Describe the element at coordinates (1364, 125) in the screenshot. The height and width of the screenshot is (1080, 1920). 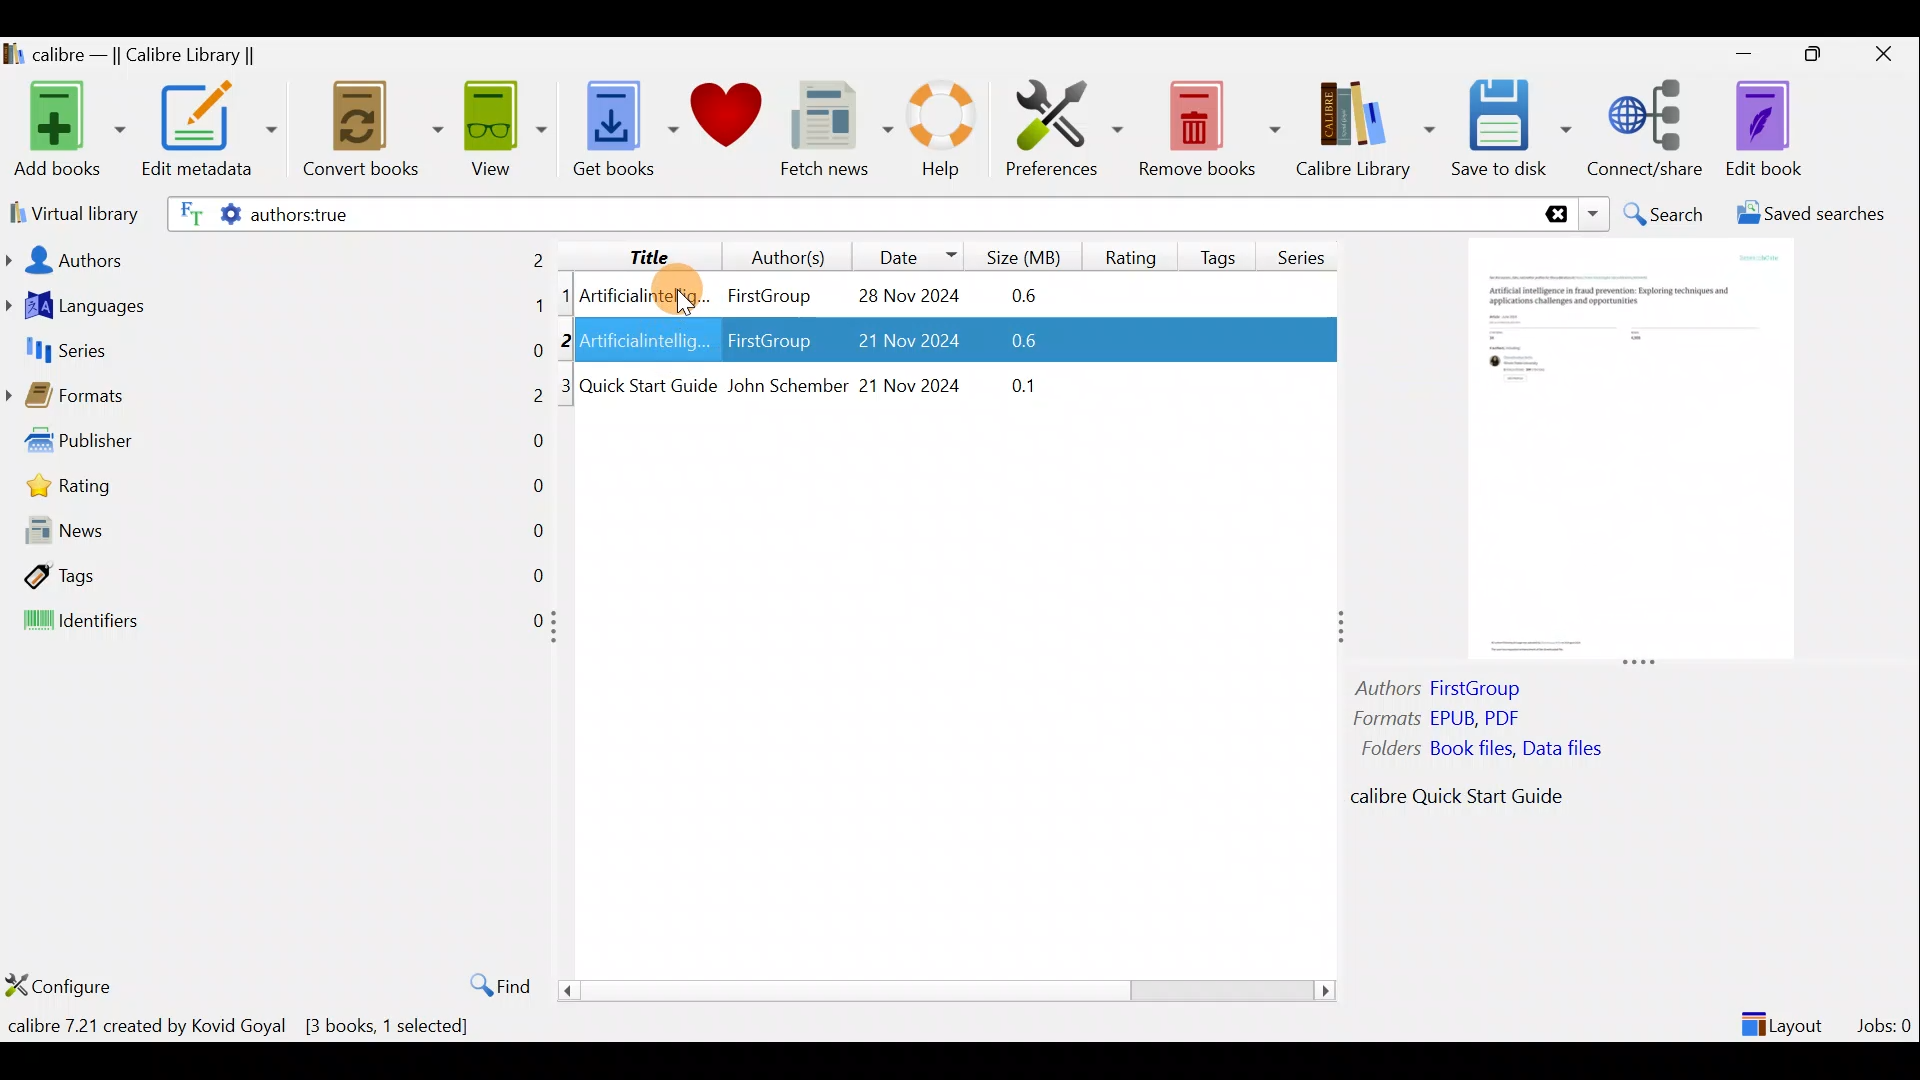
I see `Calibre library` at that location.